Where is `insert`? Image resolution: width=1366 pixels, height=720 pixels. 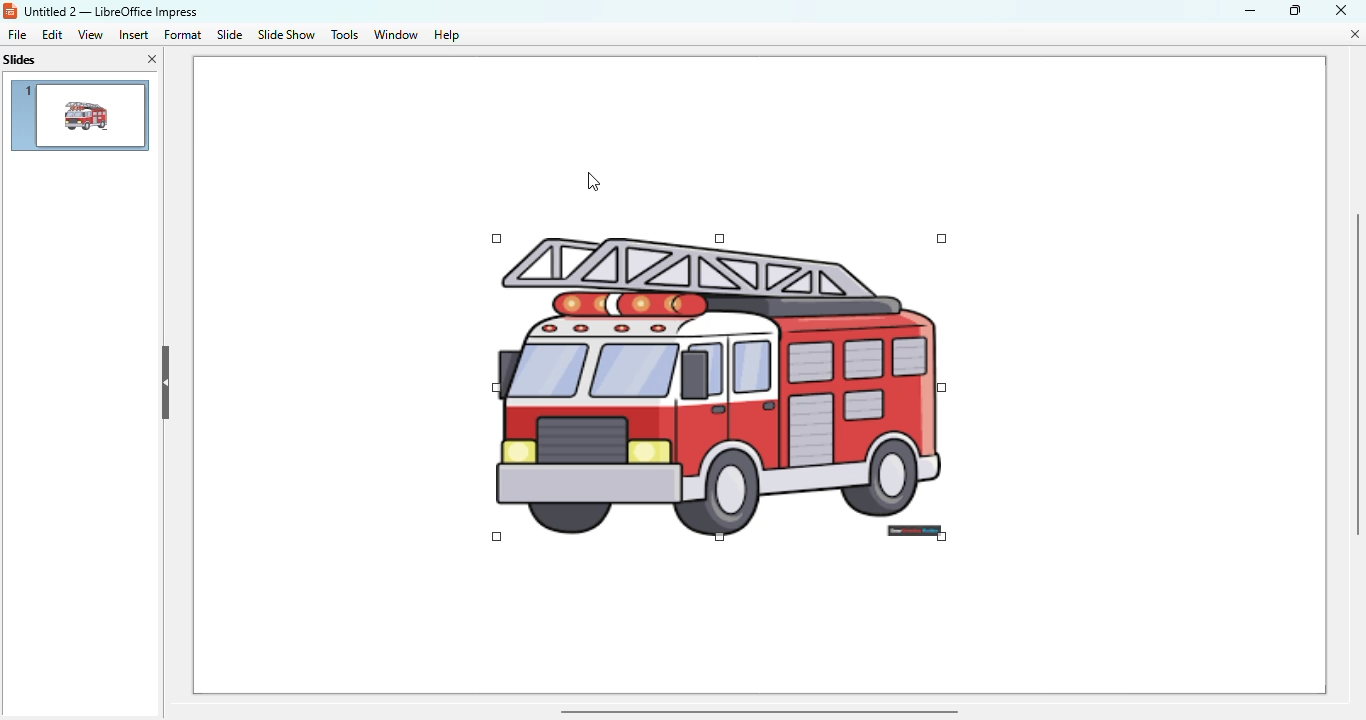 insert is located at coordinates (133, 35).